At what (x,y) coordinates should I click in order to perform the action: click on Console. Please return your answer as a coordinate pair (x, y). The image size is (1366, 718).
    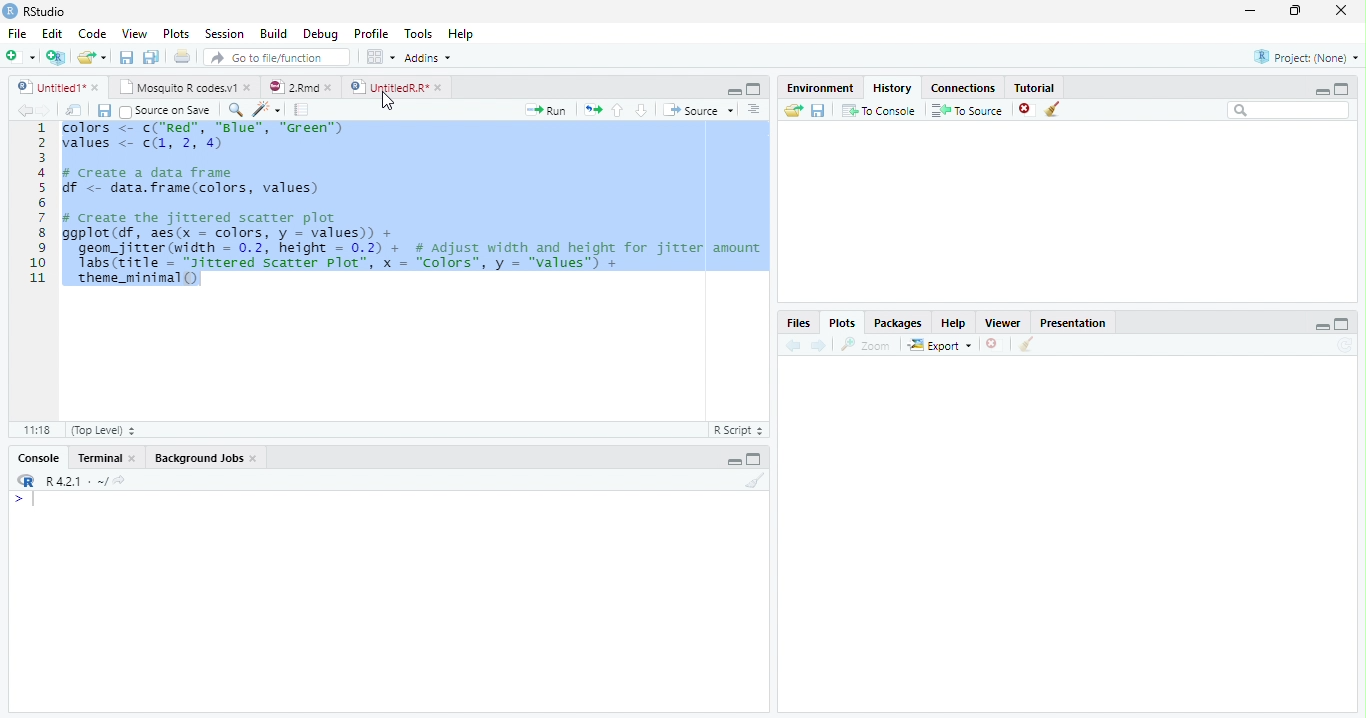
    Looking at the image, I should click on (39, 457).